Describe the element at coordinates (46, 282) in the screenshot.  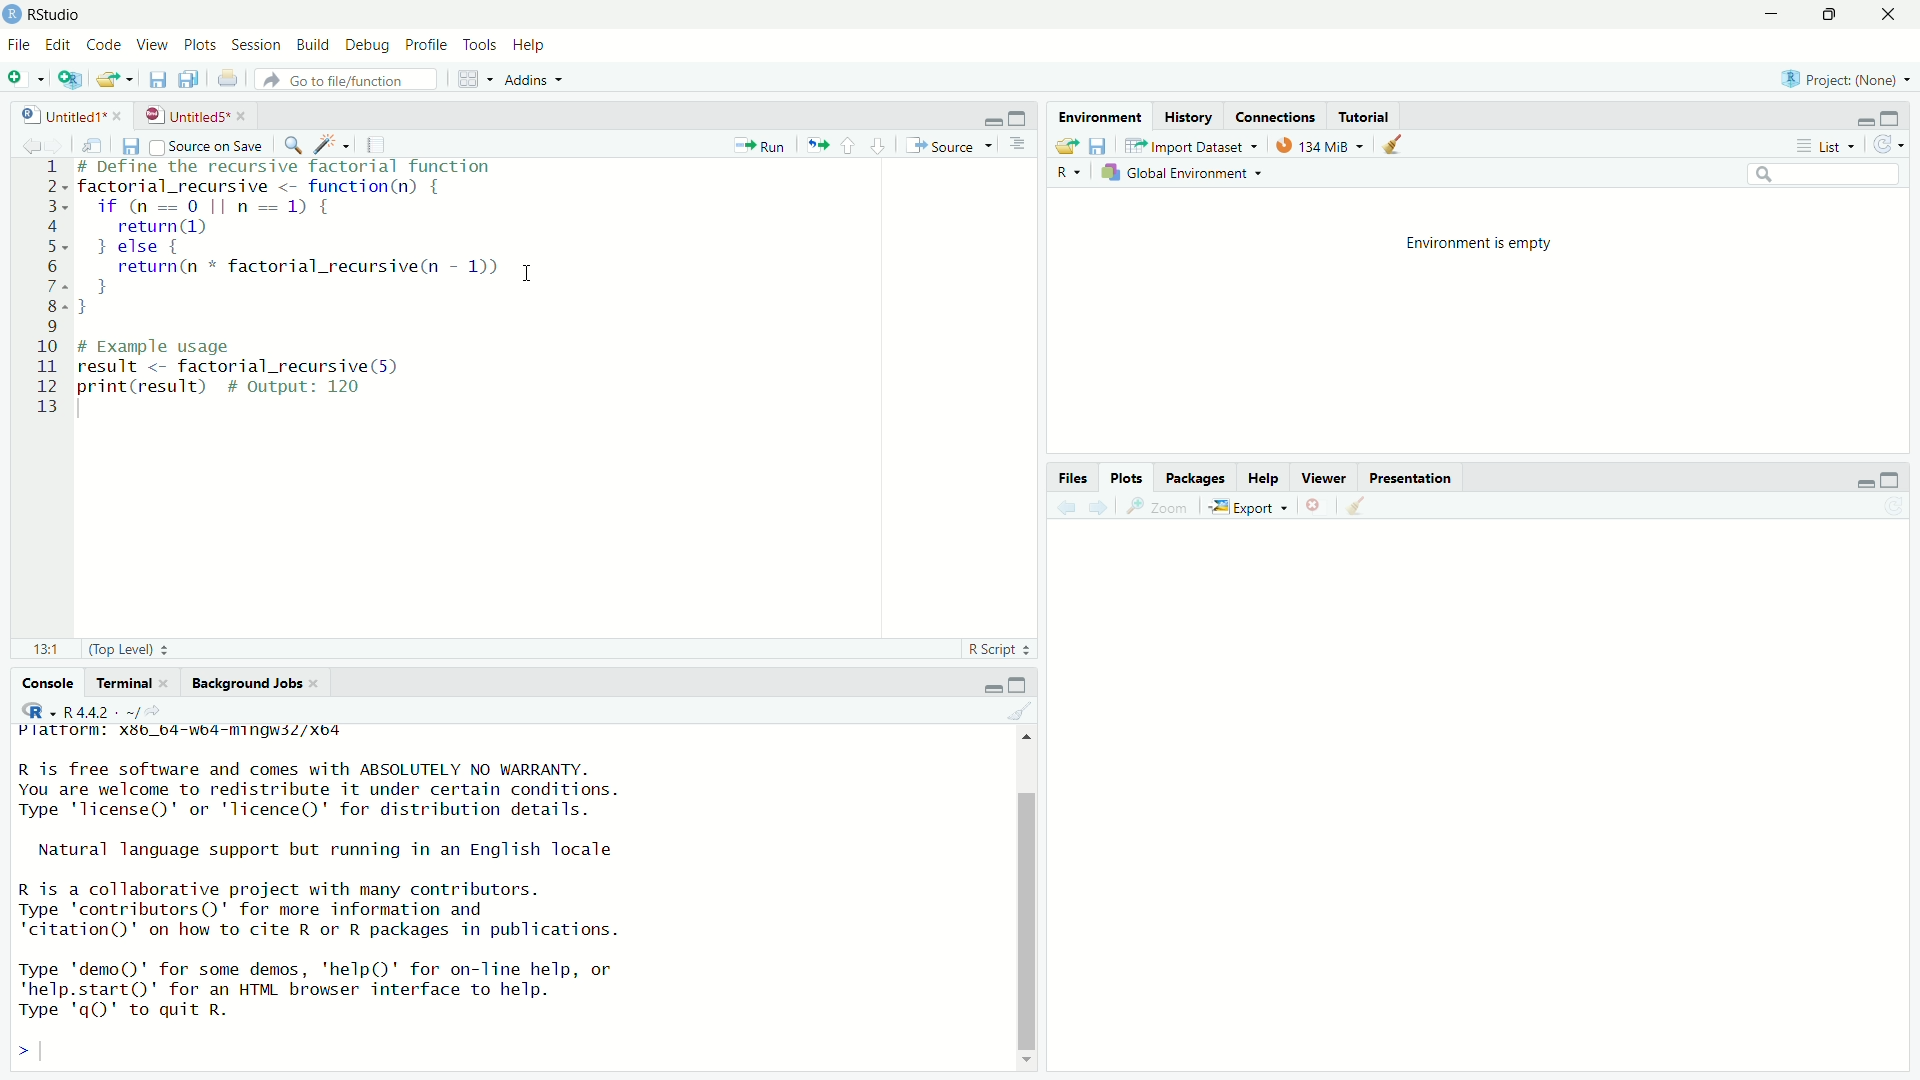
I see `12345678910111213` at that location.